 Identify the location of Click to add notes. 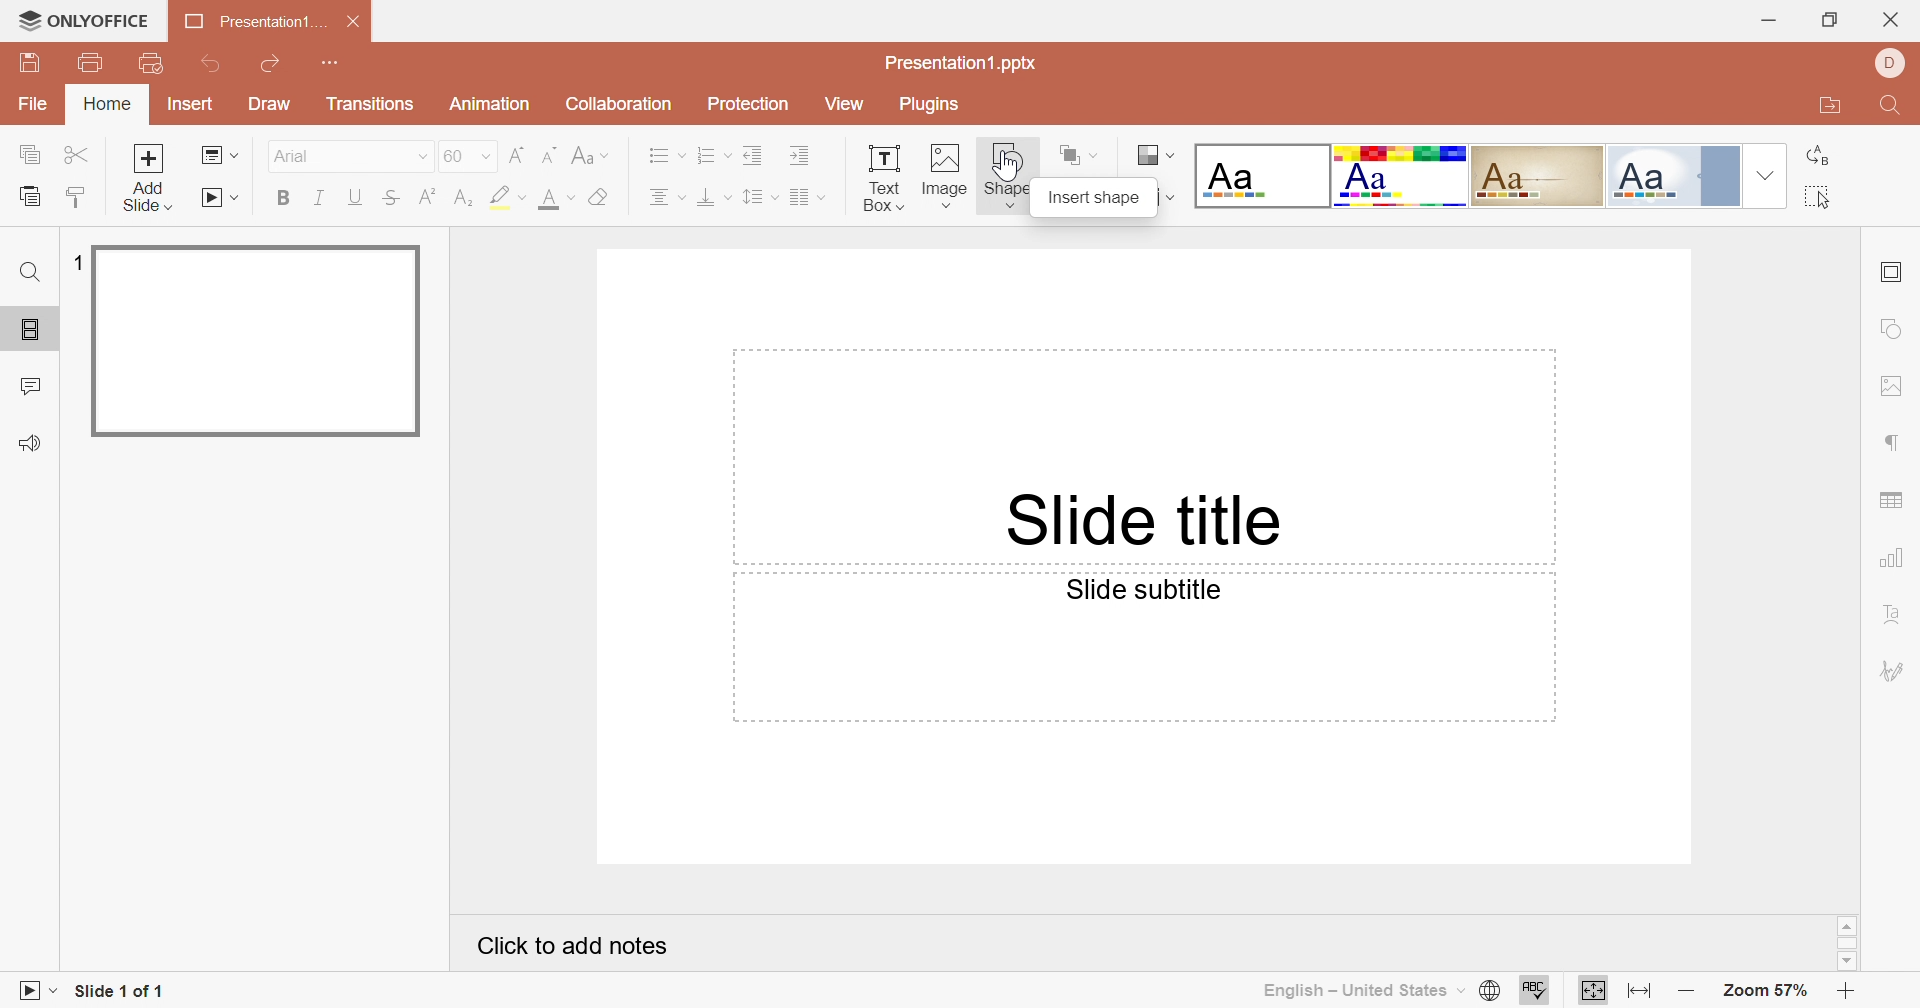
(576, 947).